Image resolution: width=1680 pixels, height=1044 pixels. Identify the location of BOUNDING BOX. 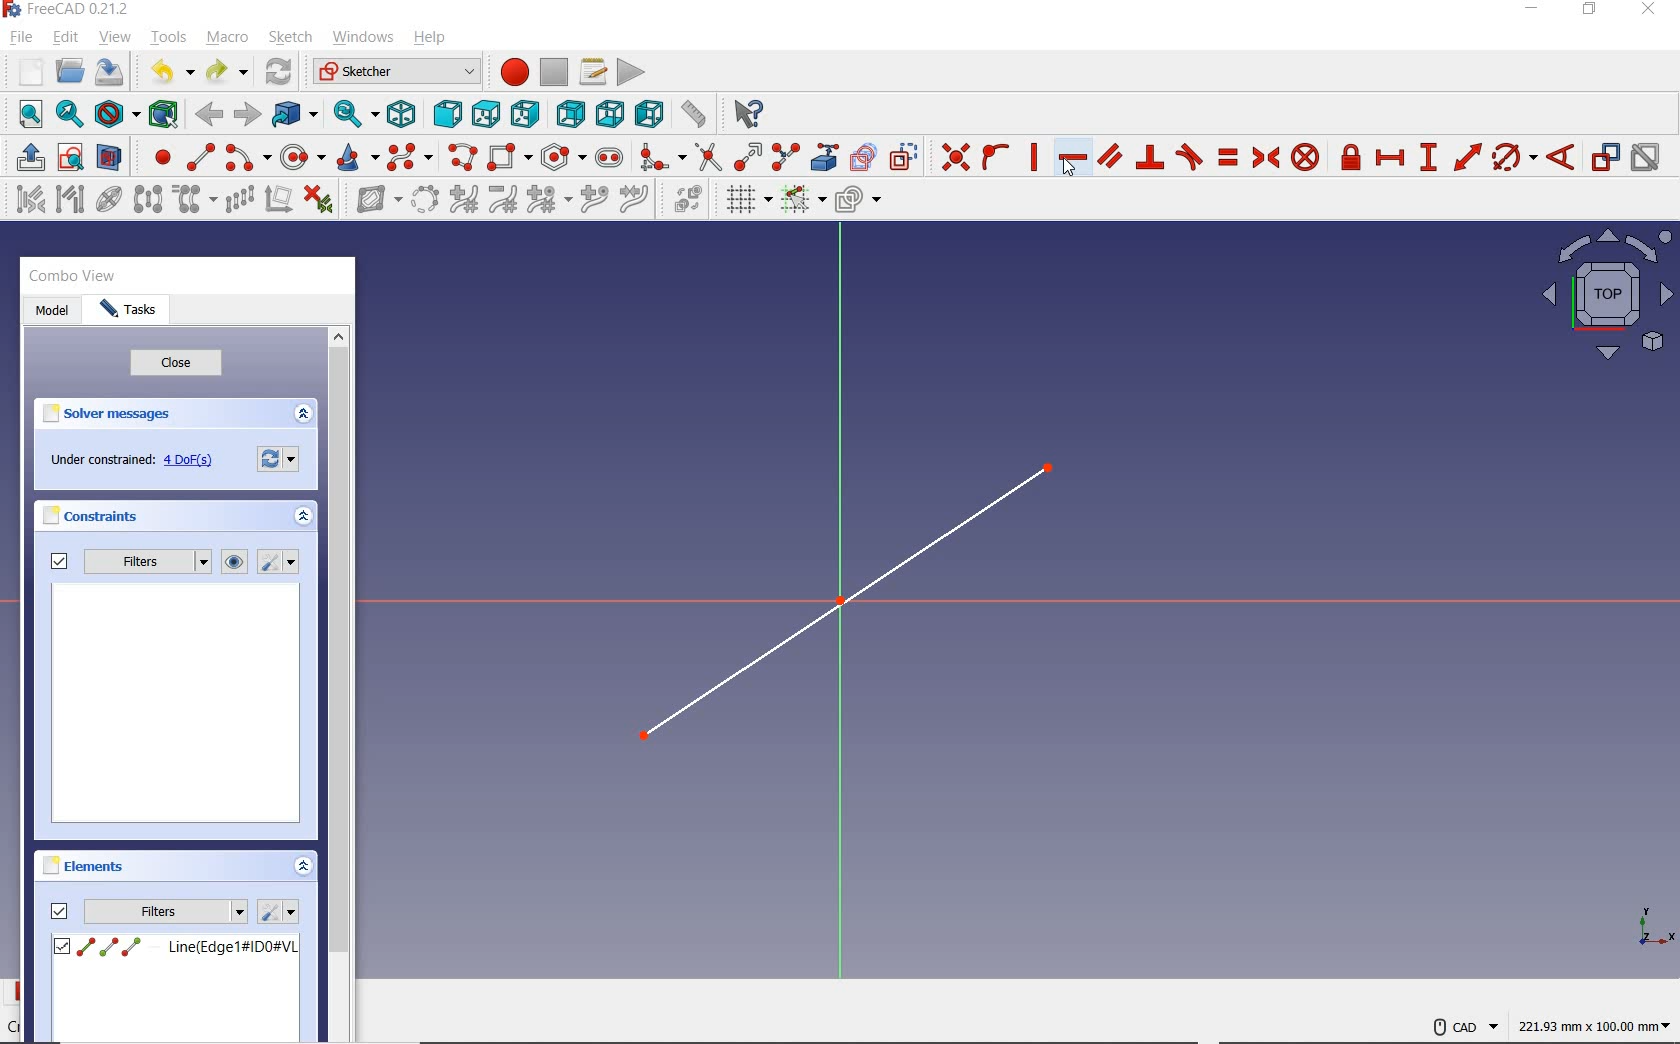
(167, 115).